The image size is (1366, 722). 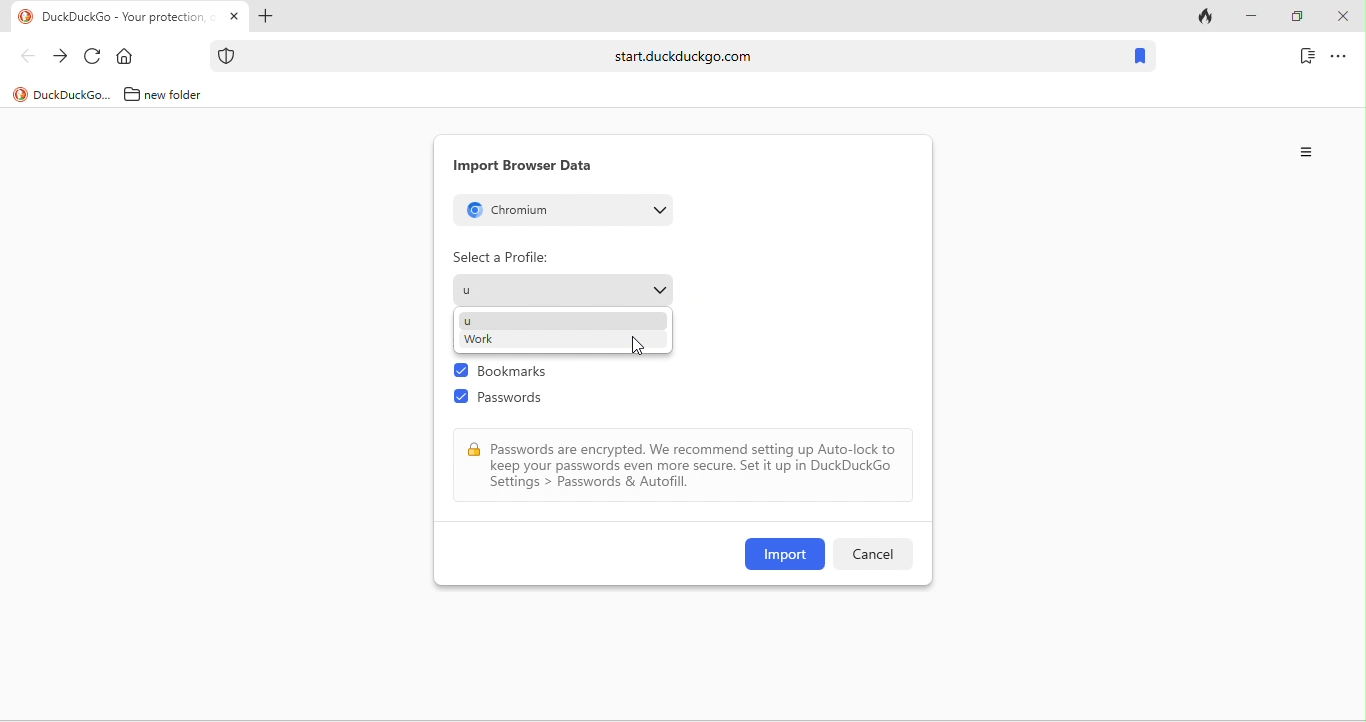 What do you see at coordinates (1139, 57) in the screenshot?
I see `bookmarks` at bounding box center [1139, 57].